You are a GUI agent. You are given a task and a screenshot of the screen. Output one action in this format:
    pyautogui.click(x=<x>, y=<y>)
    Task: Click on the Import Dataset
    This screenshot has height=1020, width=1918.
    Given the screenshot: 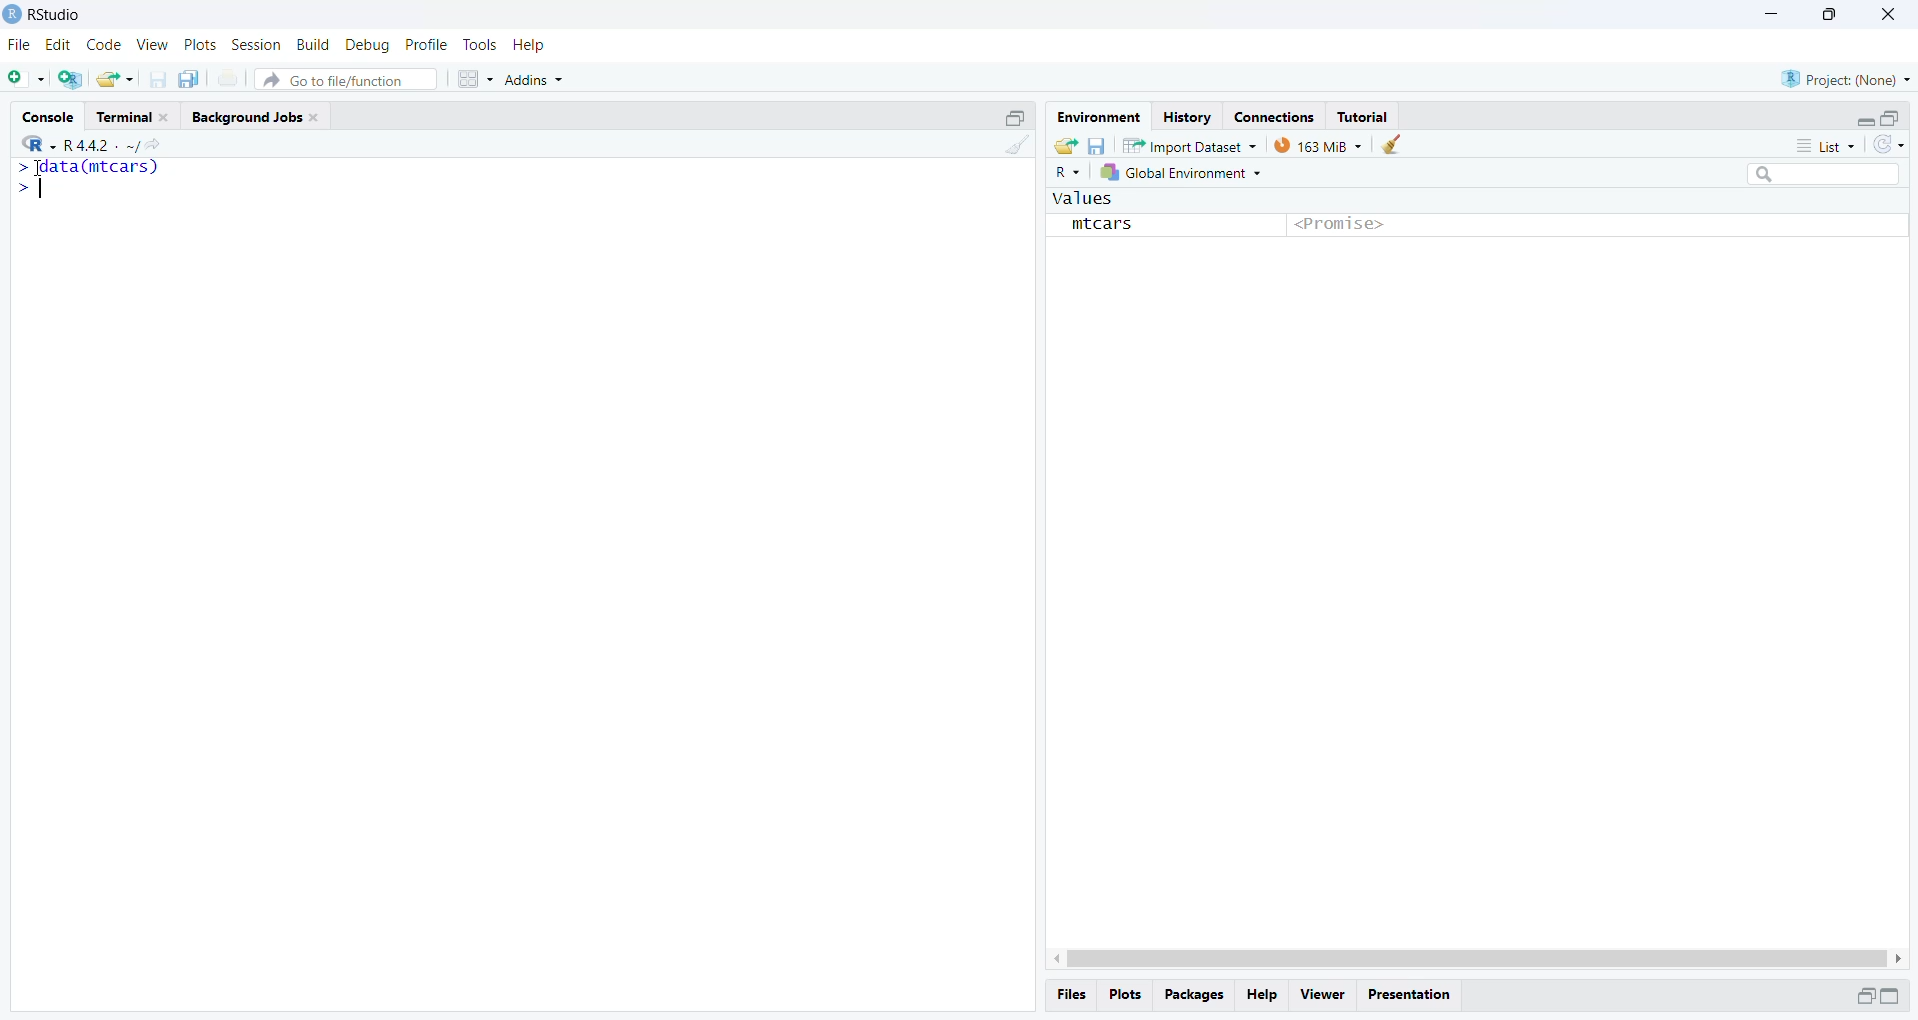 What is the action you would take?
    pyautogui.click(x=1191, y=145)
    